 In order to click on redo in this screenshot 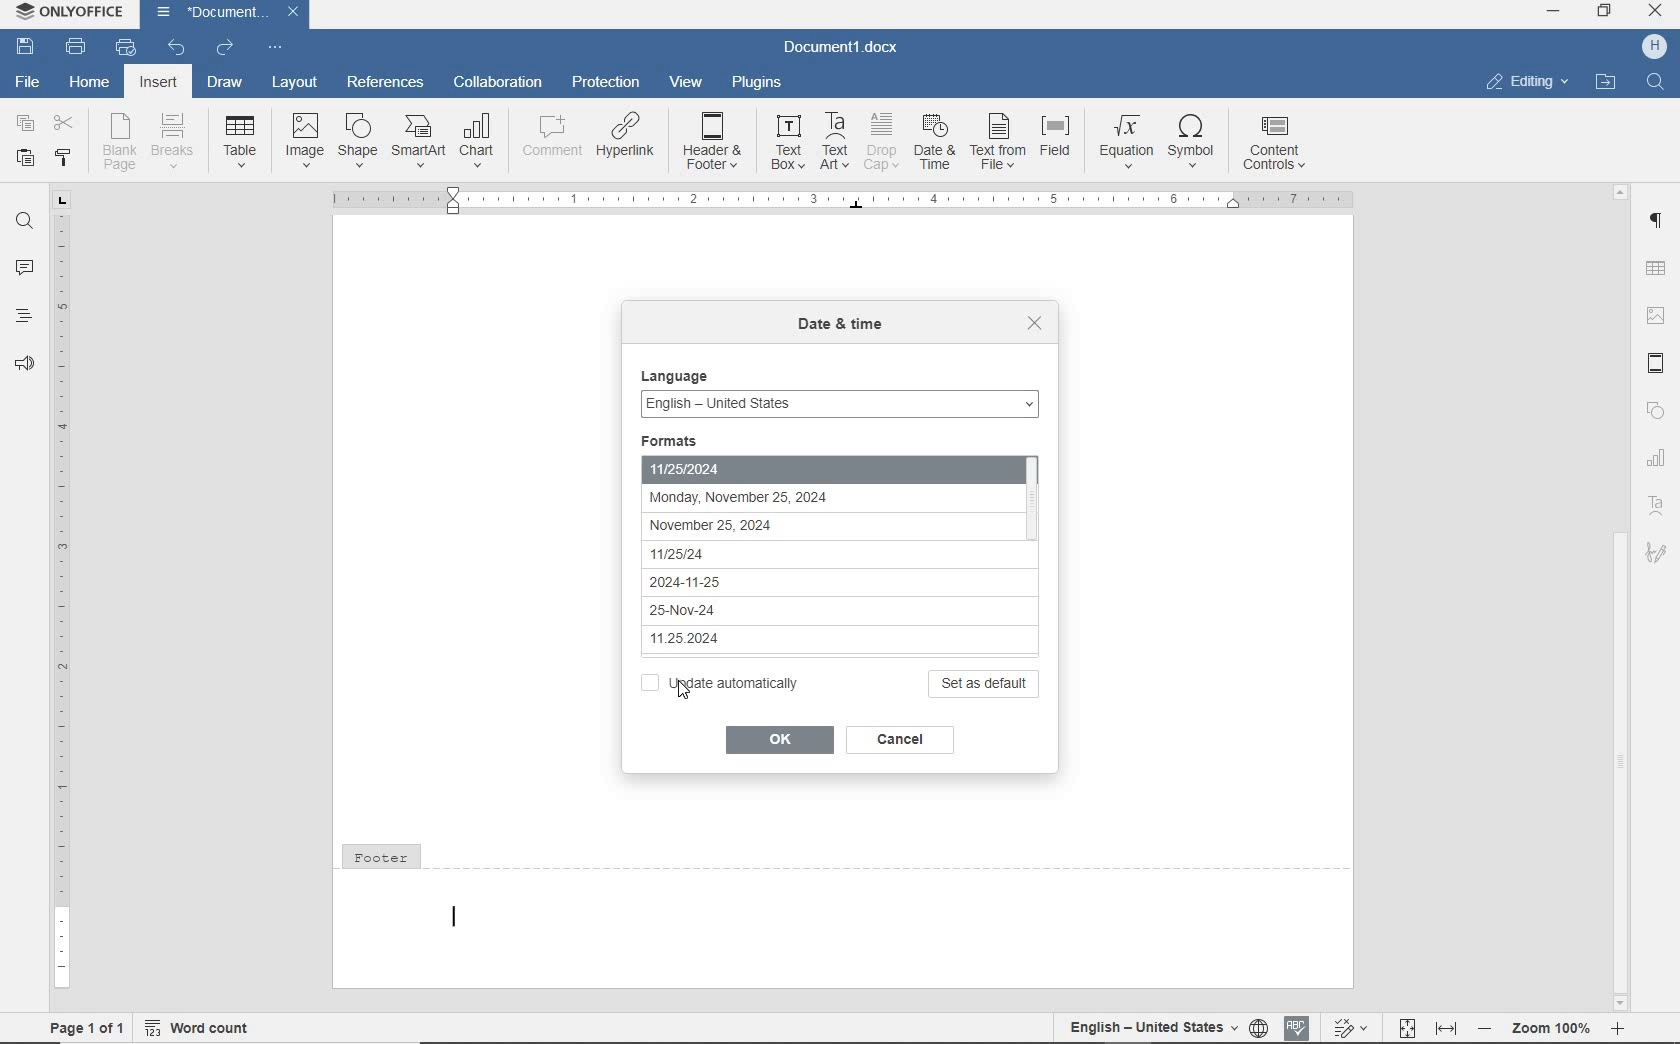, I will do `click(226, 48)`.